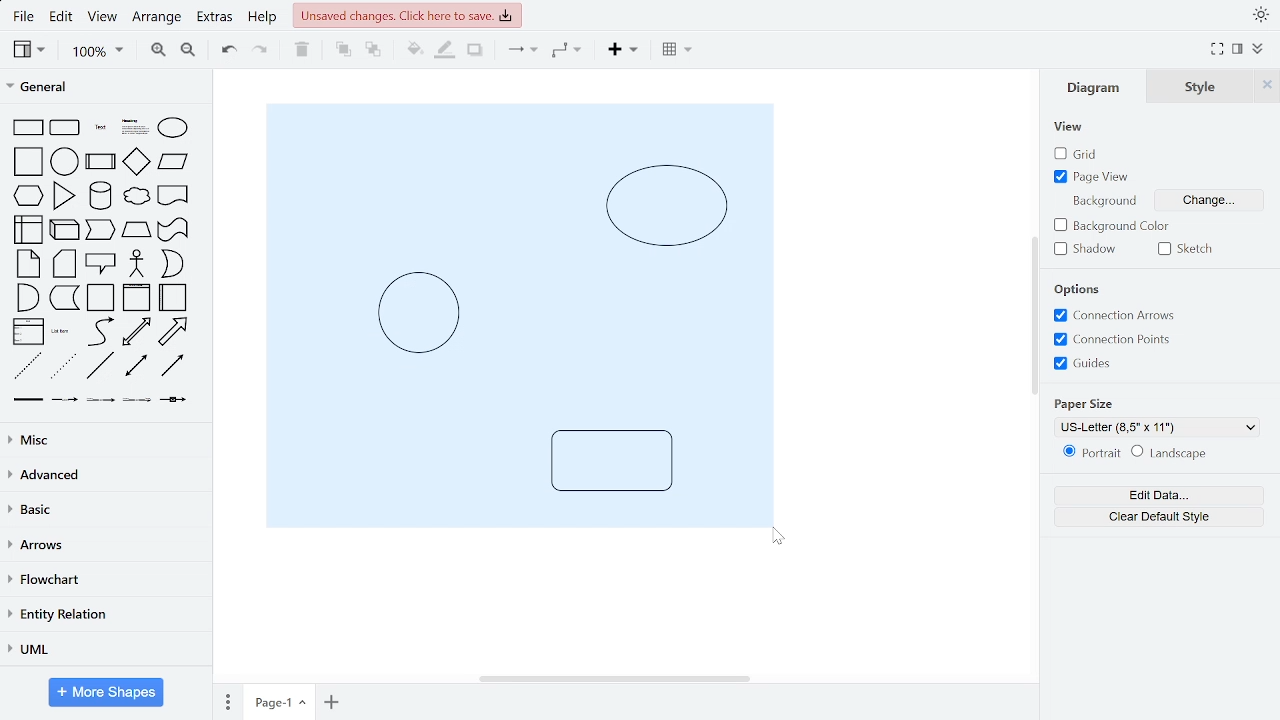  Describe the element at coordinates (30, 50) in the screenshot. I see `view` at that location.